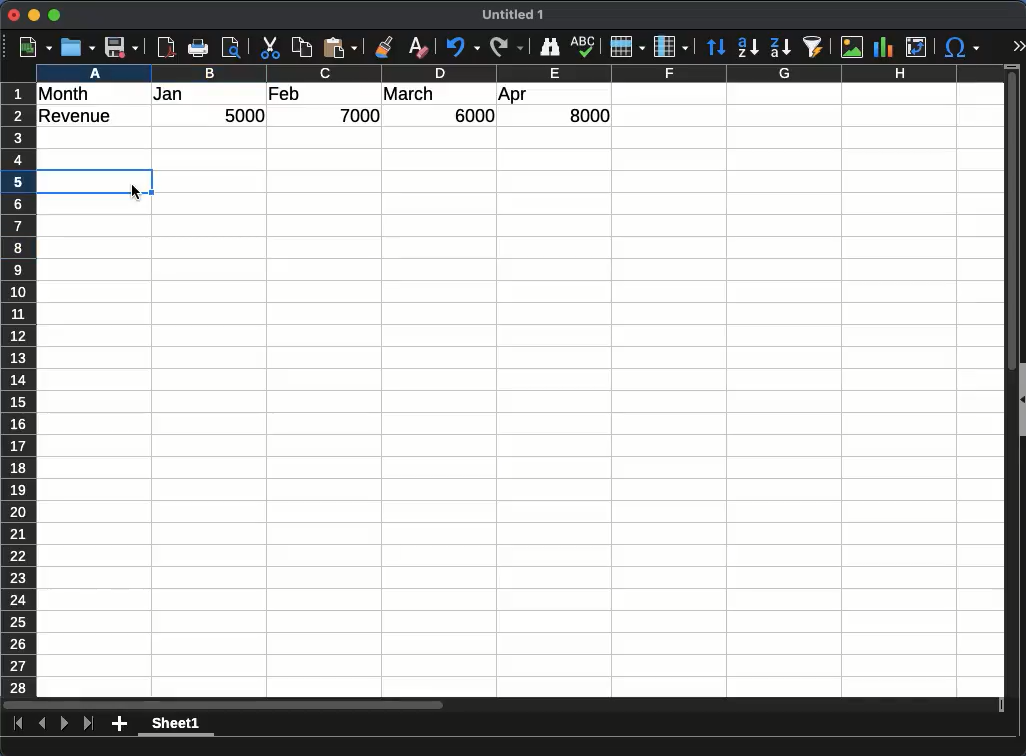 This screenshot has width=1026, height=756. I want to click on ascending, so click(746, 48).